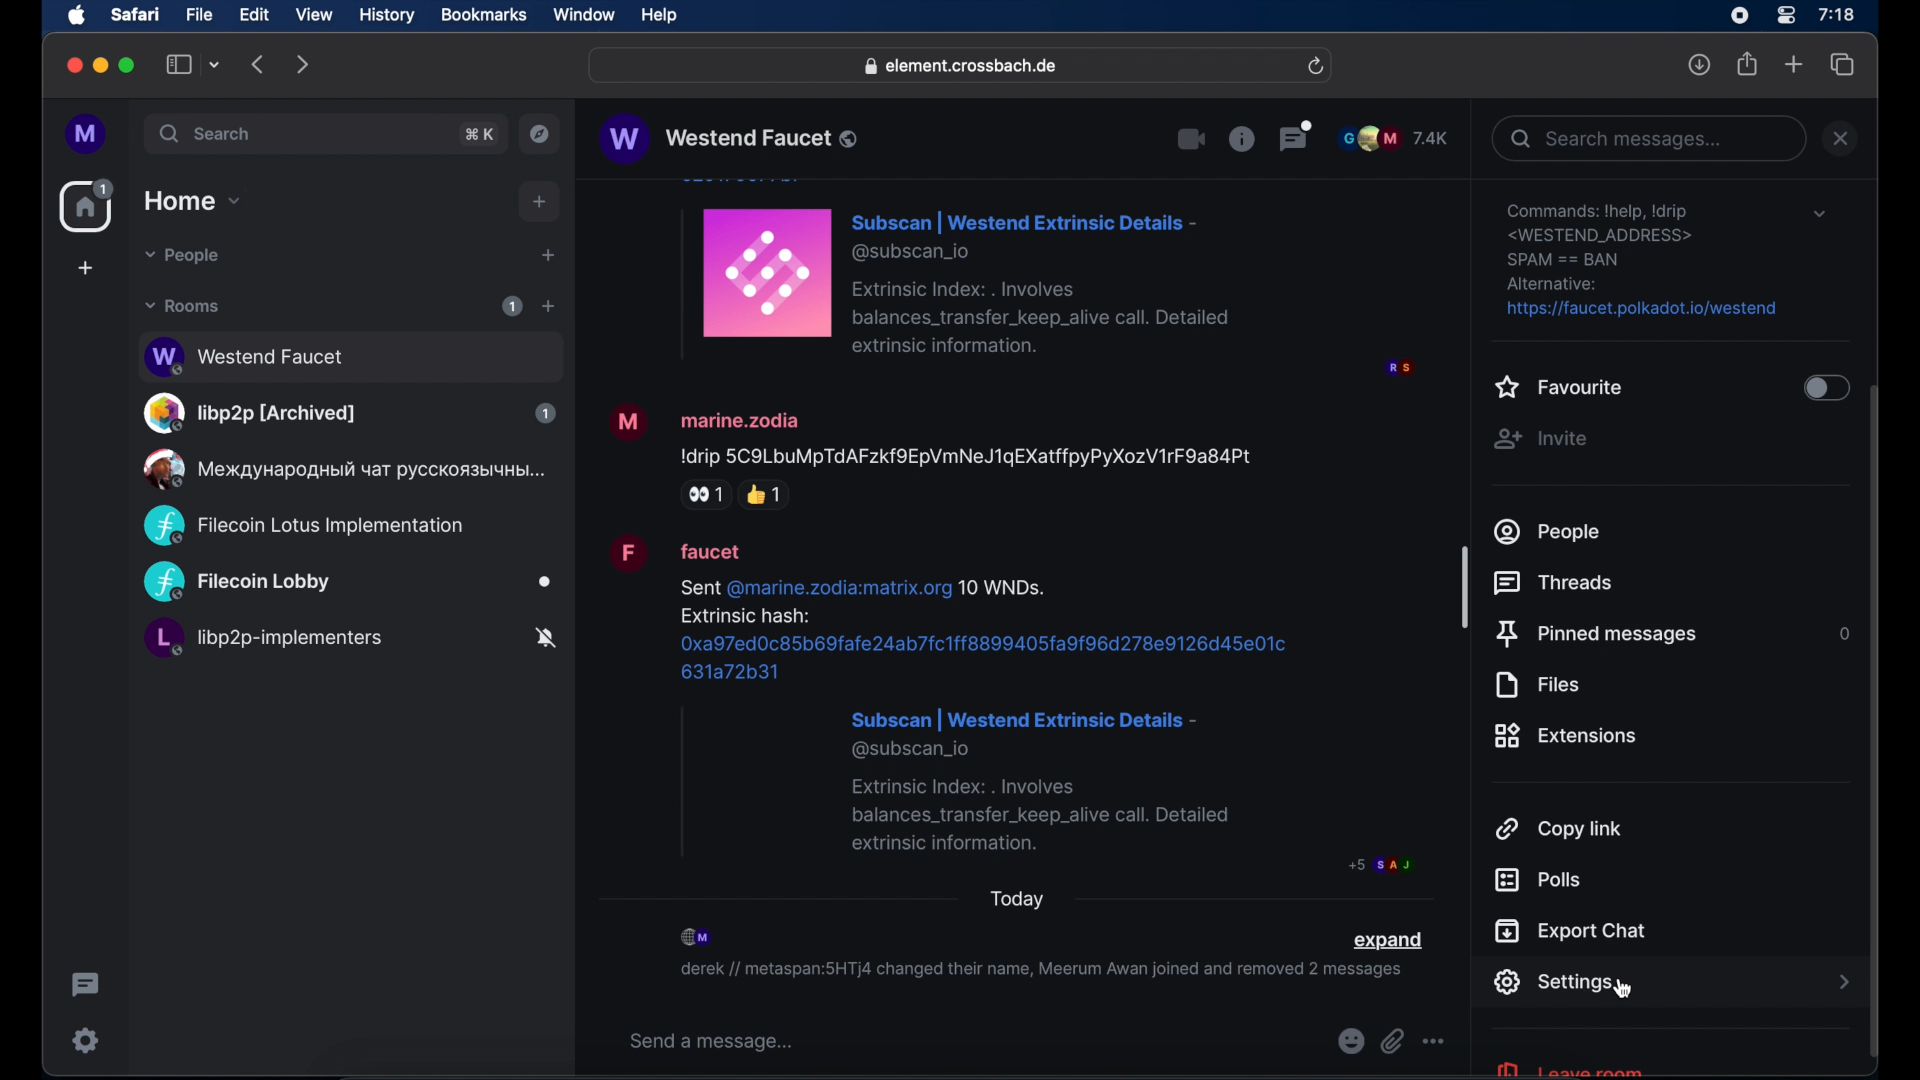  I want to click on show sidebar, so click(179, 64).